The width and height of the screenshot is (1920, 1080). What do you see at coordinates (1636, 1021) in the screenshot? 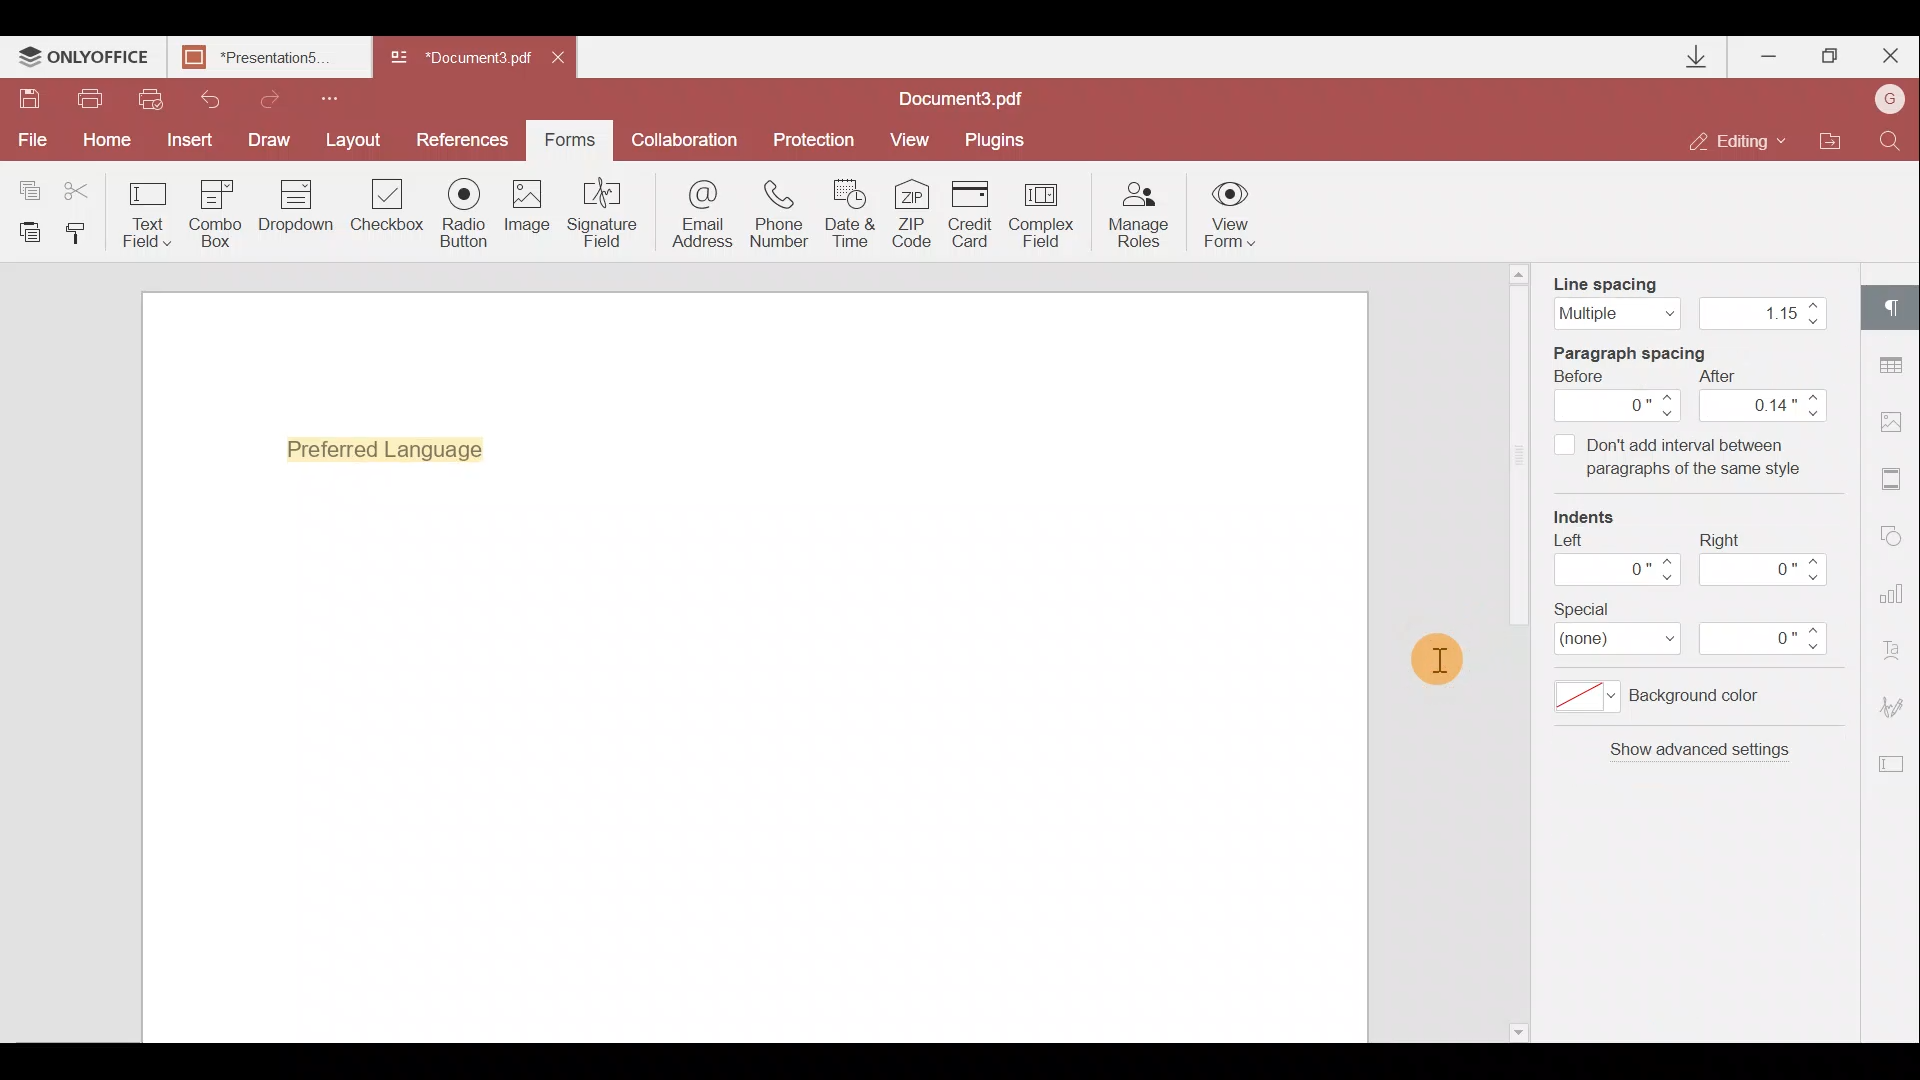
I see `Fixed size field` at bounding box center [1636, 1021].